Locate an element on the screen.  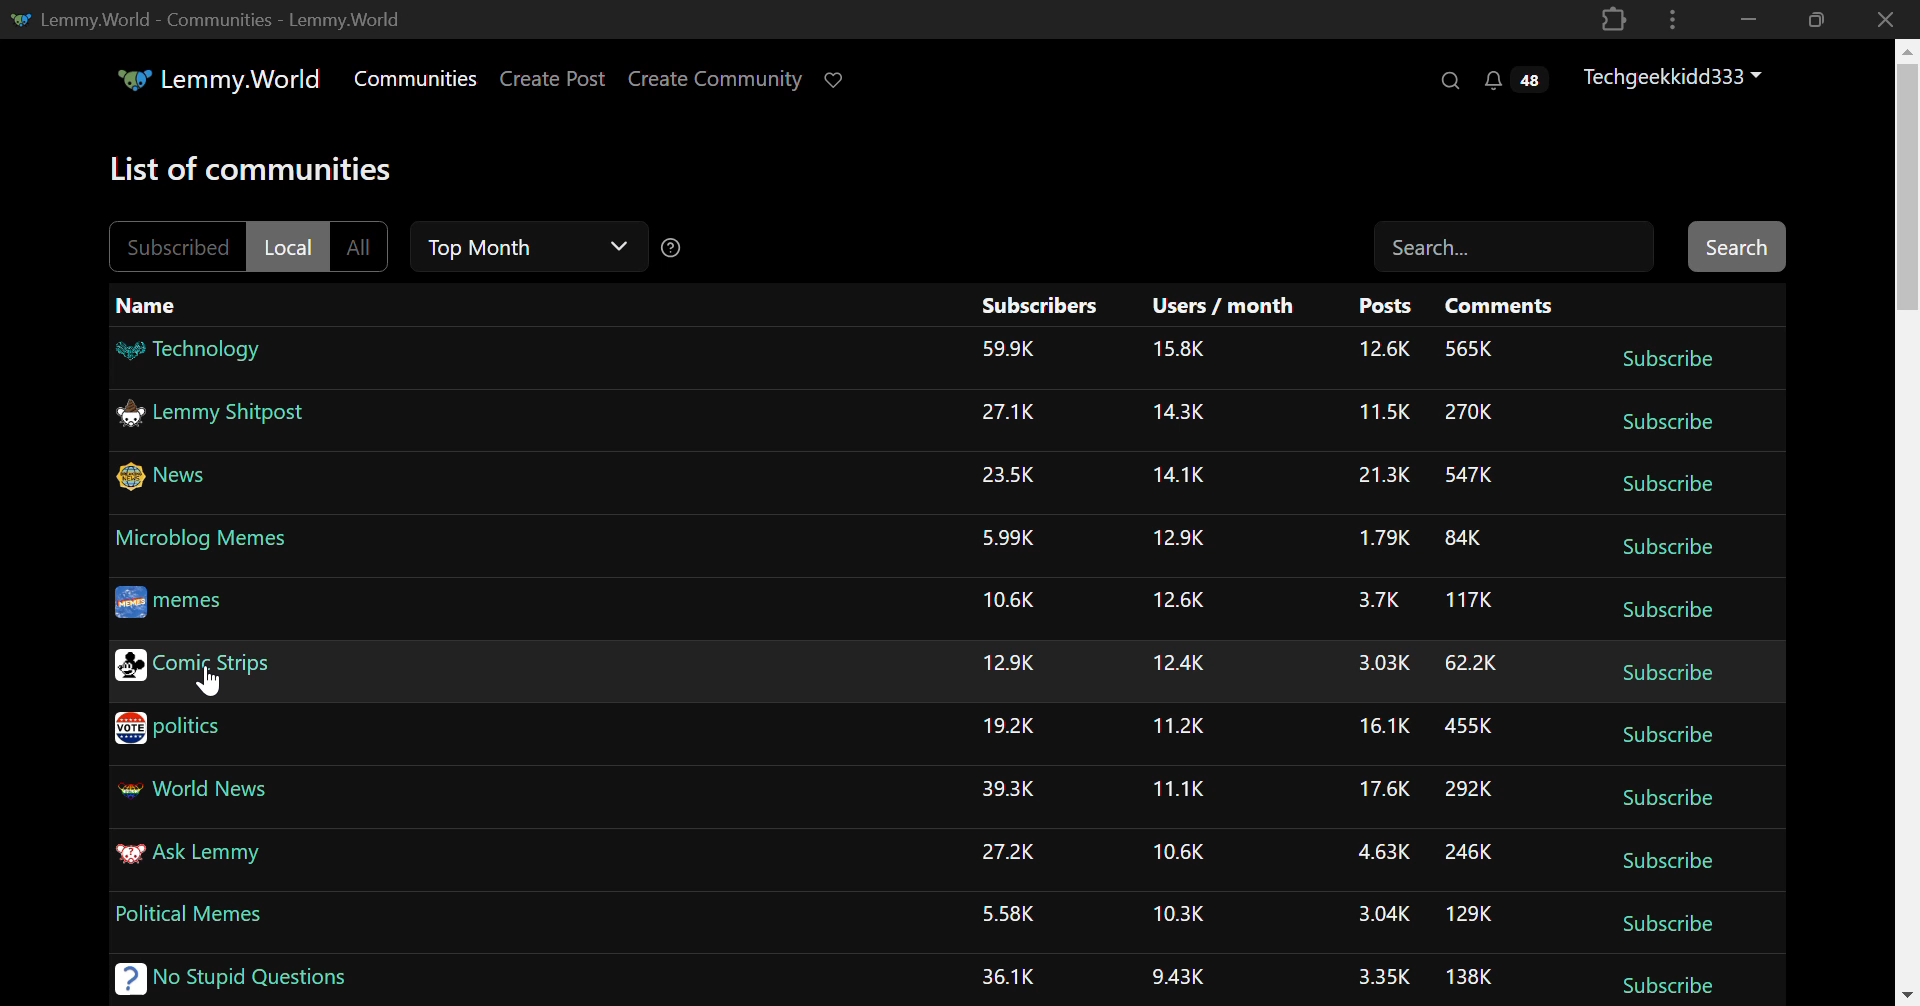
Technology is located at coordinates (191, 351).